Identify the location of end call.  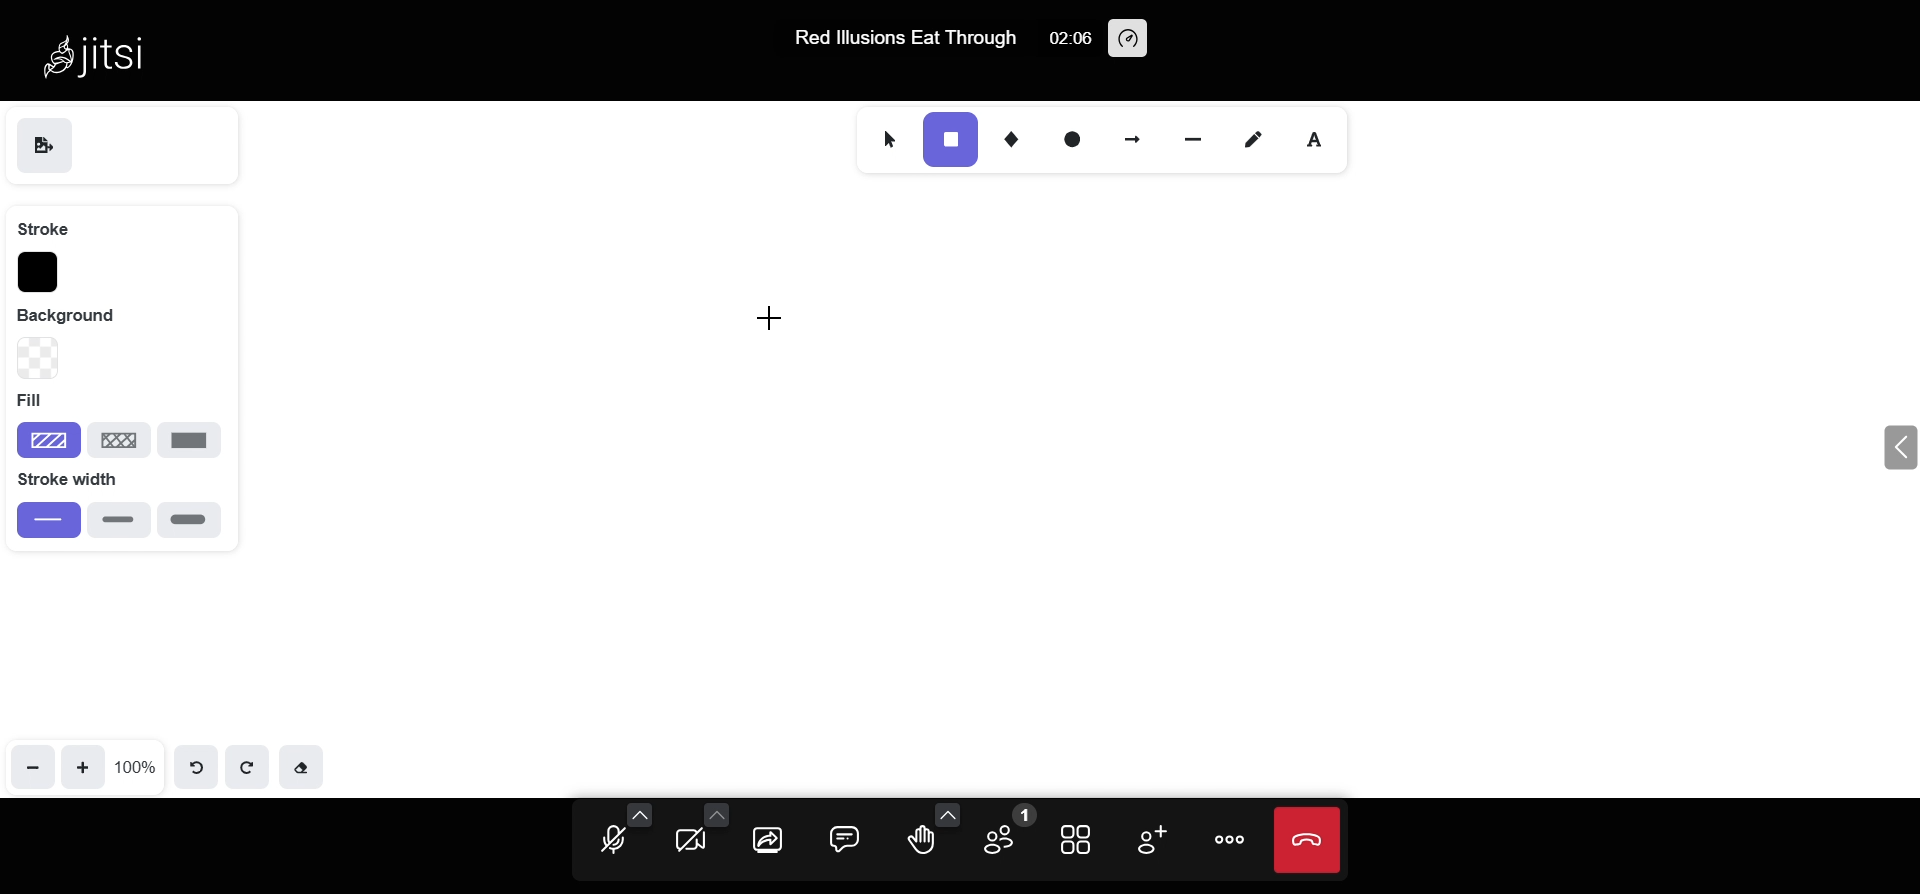
(1309, 840).